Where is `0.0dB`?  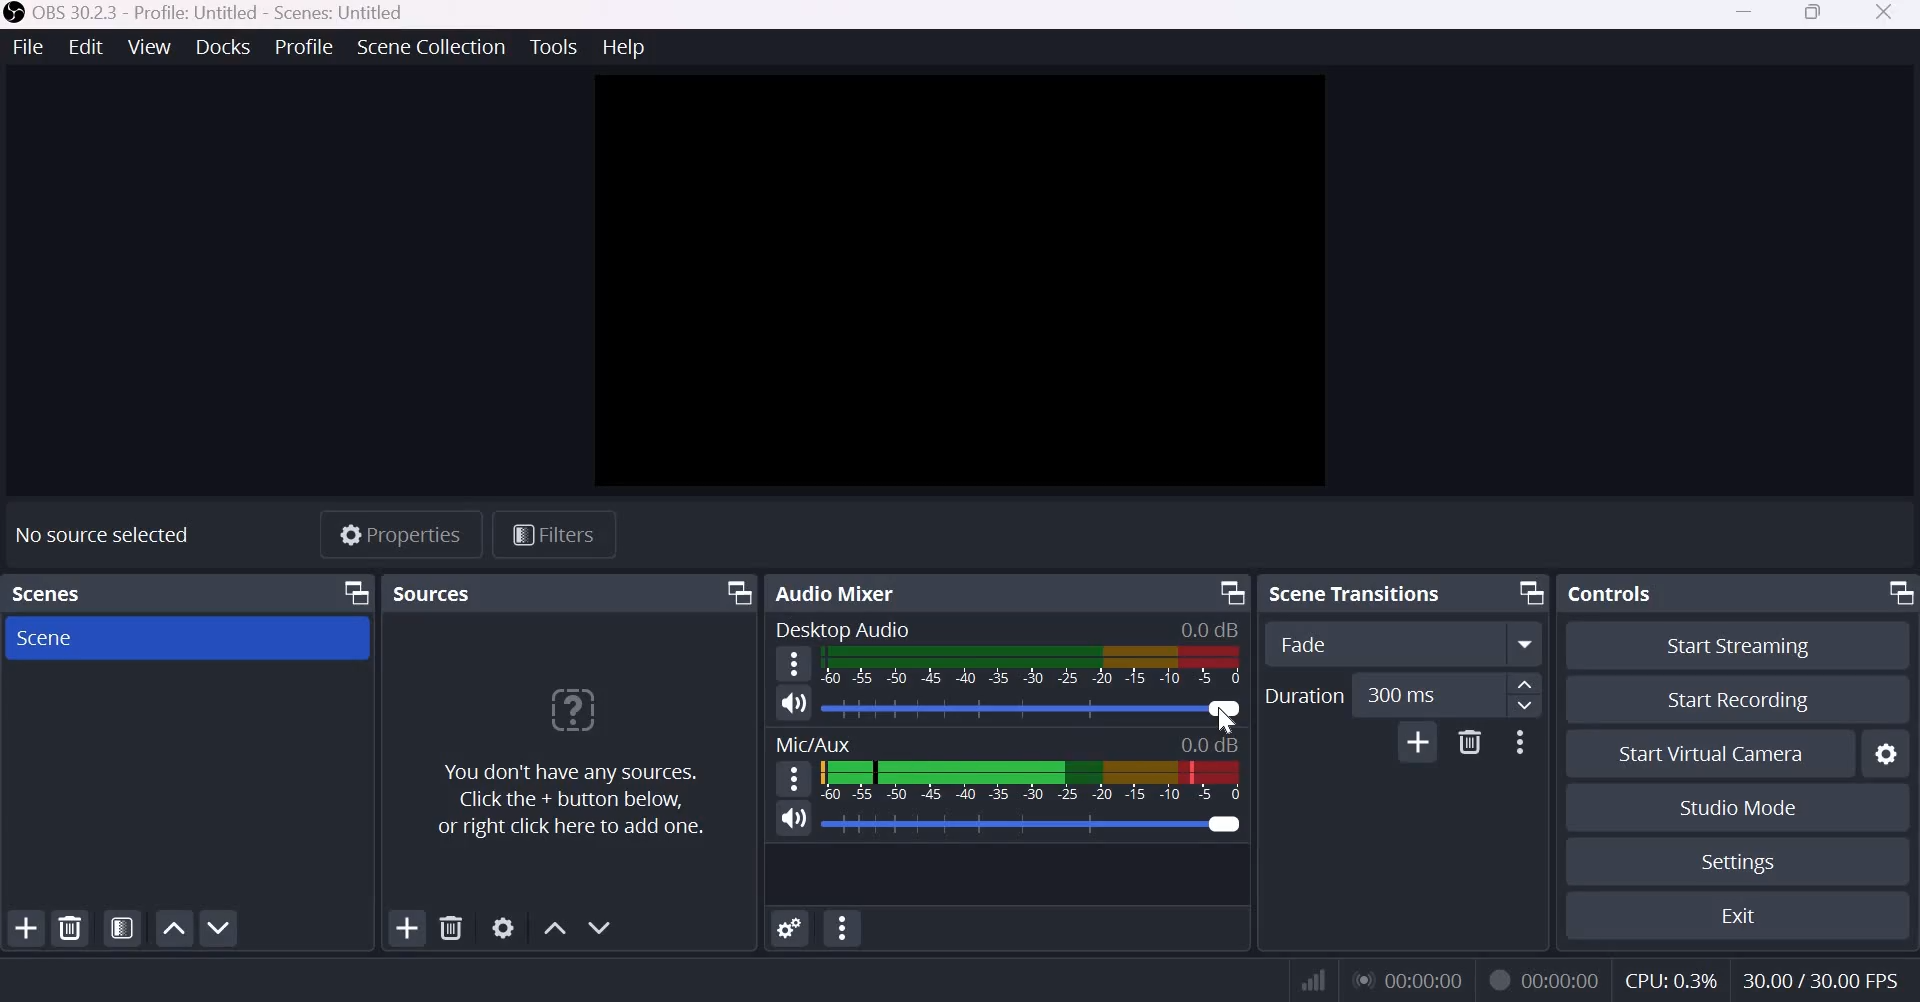
0.0dB is located at coordinates (1209, 630).